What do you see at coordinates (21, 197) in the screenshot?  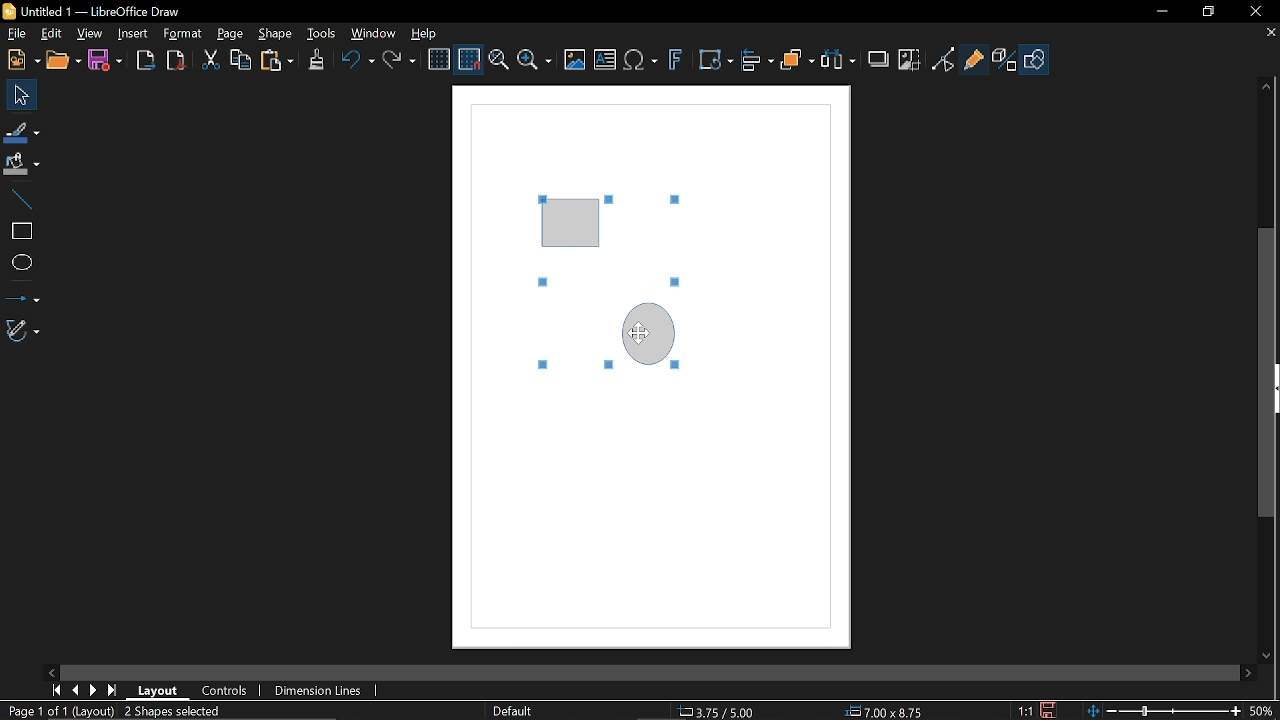 I see `Line` at bounding box center [21, 197].